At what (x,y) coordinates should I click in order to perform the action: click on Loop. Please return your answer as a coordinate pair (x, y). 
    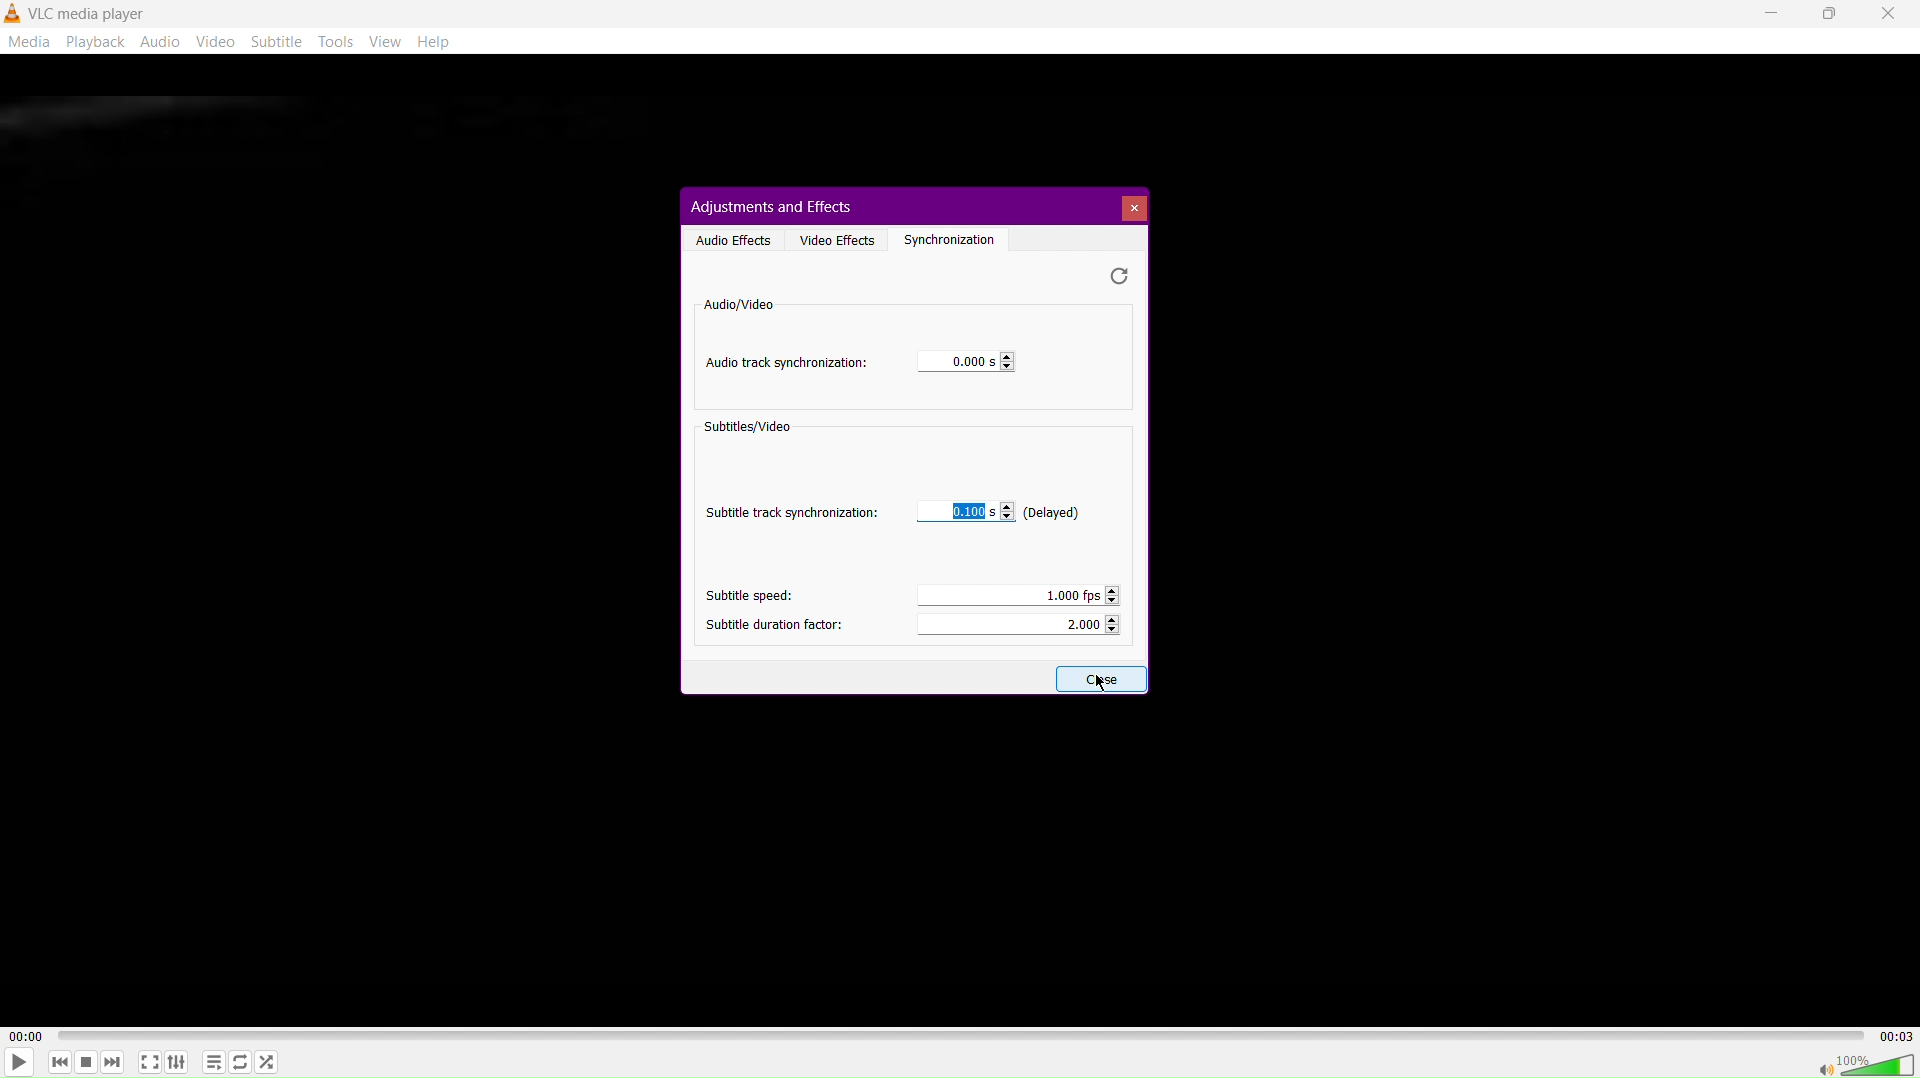
    Looking at the image, I should click on (243, 1061).